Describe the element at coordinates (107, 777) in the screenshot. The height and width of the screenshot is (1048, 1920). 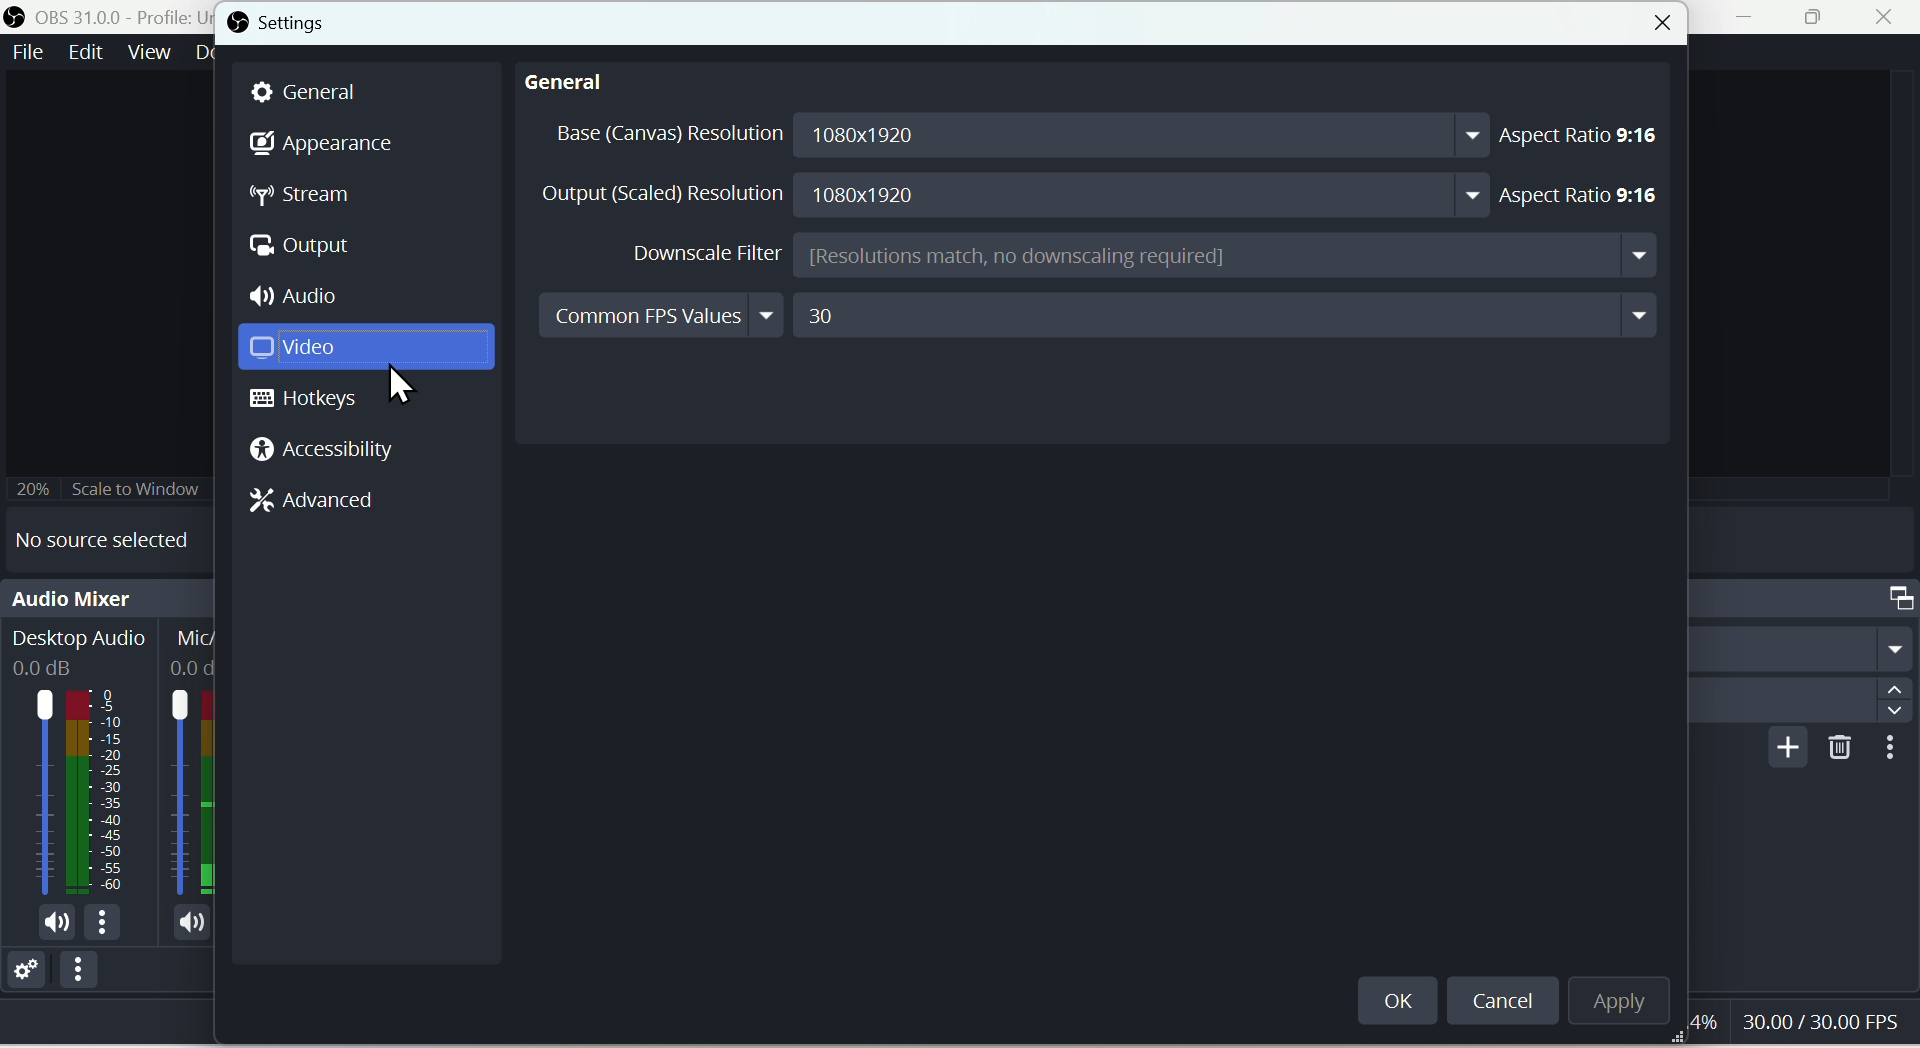
I see `Audio bar` at that location.